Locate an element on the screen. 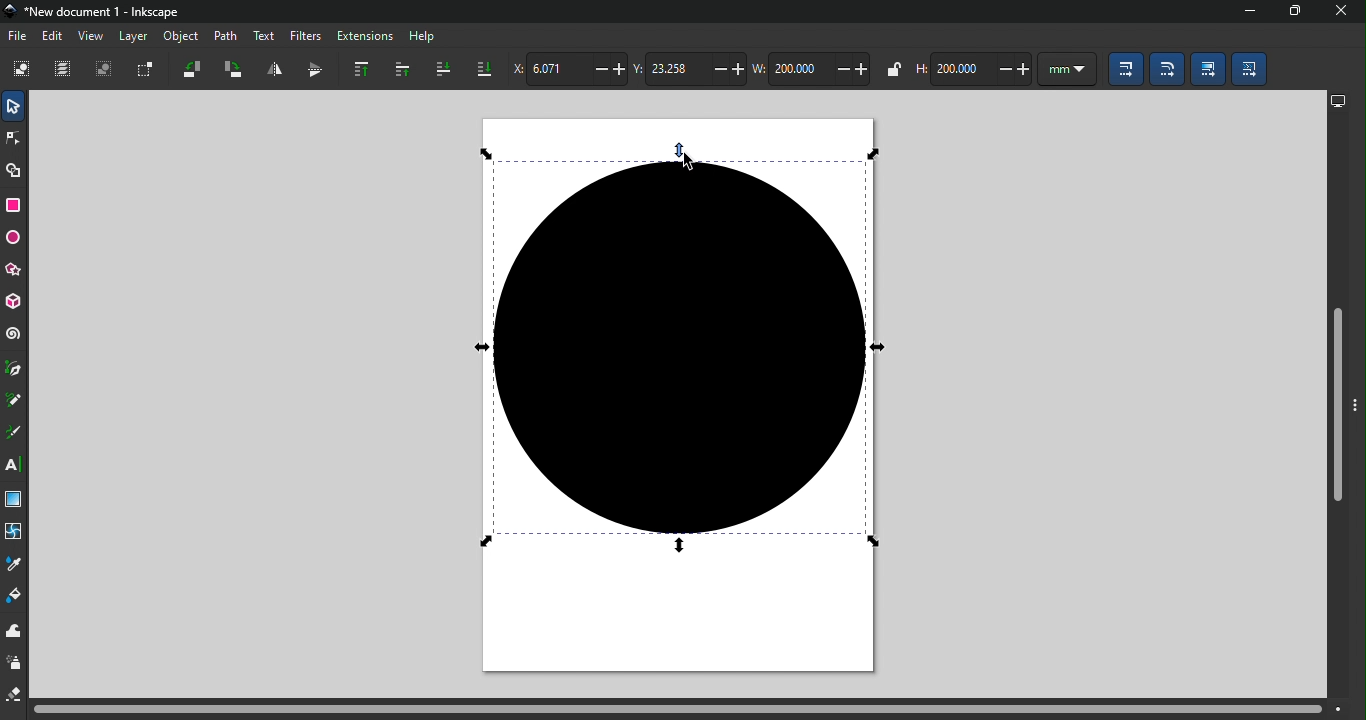 This screenshot has height=720, width=1366. close is located at coordinates (1344, 13).